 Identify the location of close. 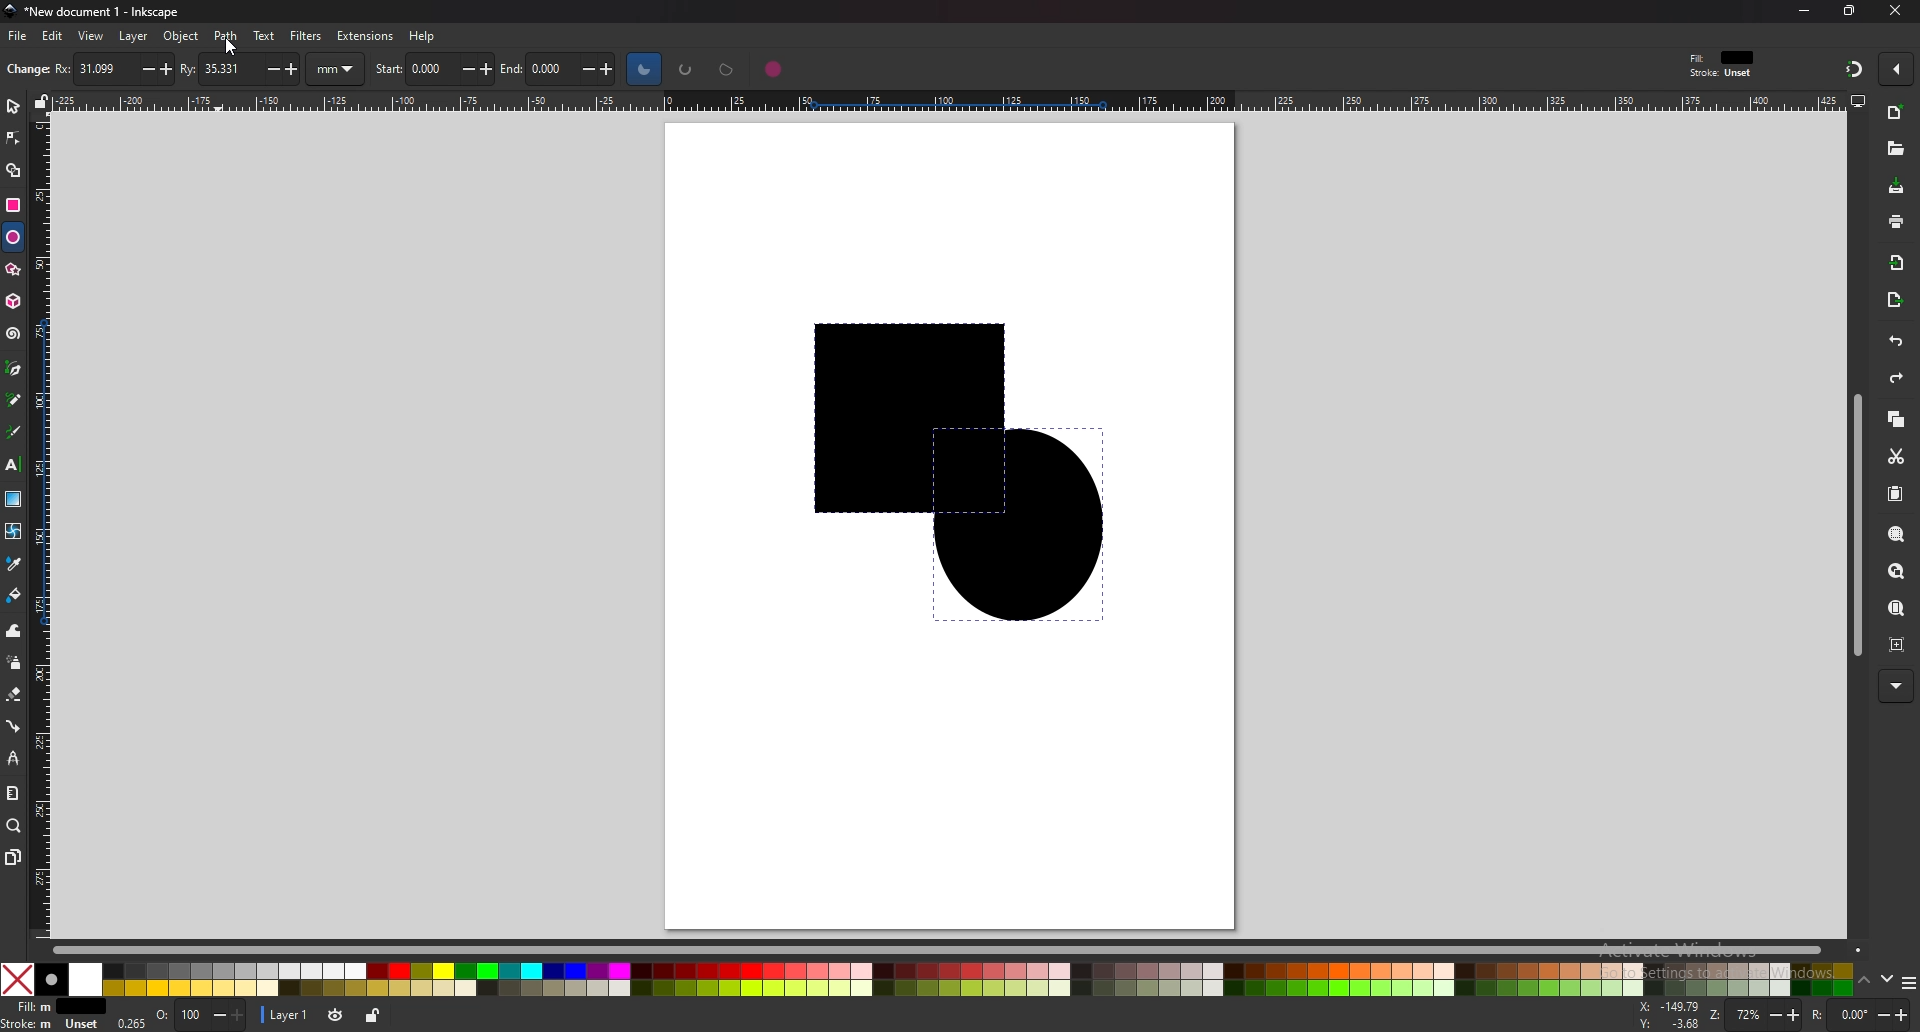
(1891, 11).